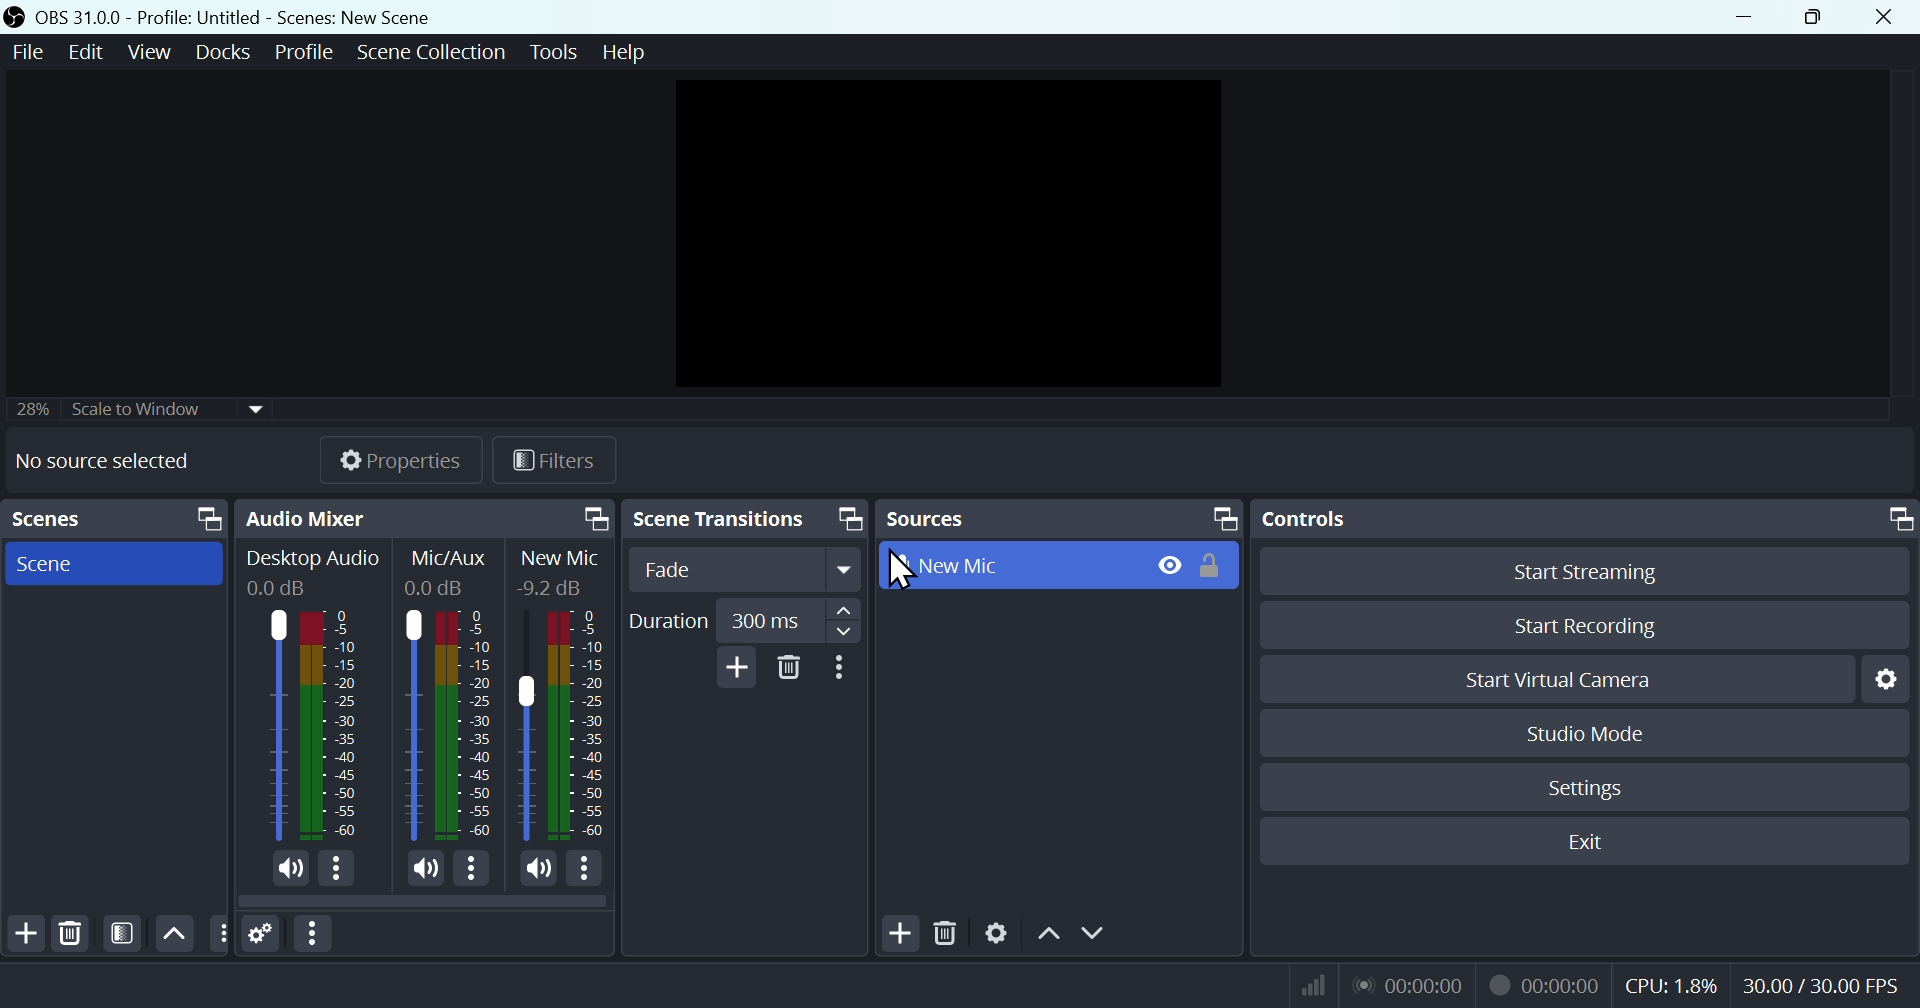 This screenshot has height=1008, width=1920. I want to click on 0.0dB, so click(439, 592).